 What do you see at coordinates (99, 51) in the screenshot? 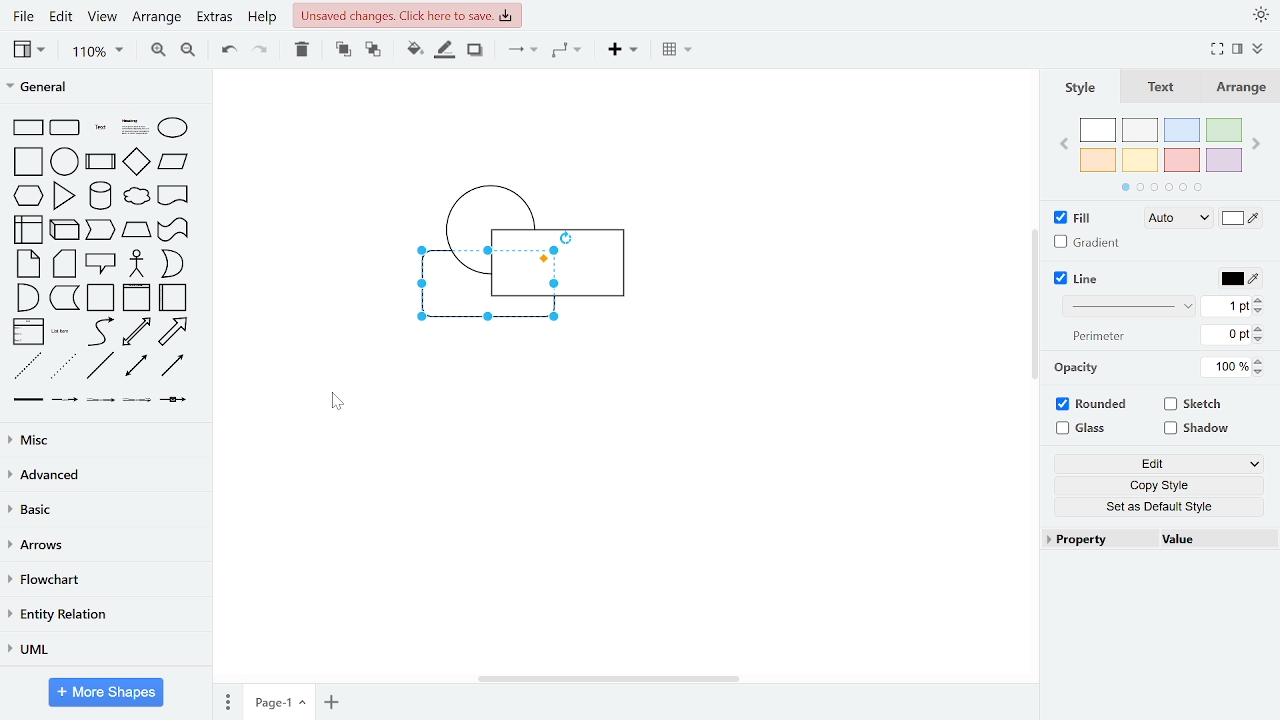
I see `zoom` at bounding box center [99, 51].